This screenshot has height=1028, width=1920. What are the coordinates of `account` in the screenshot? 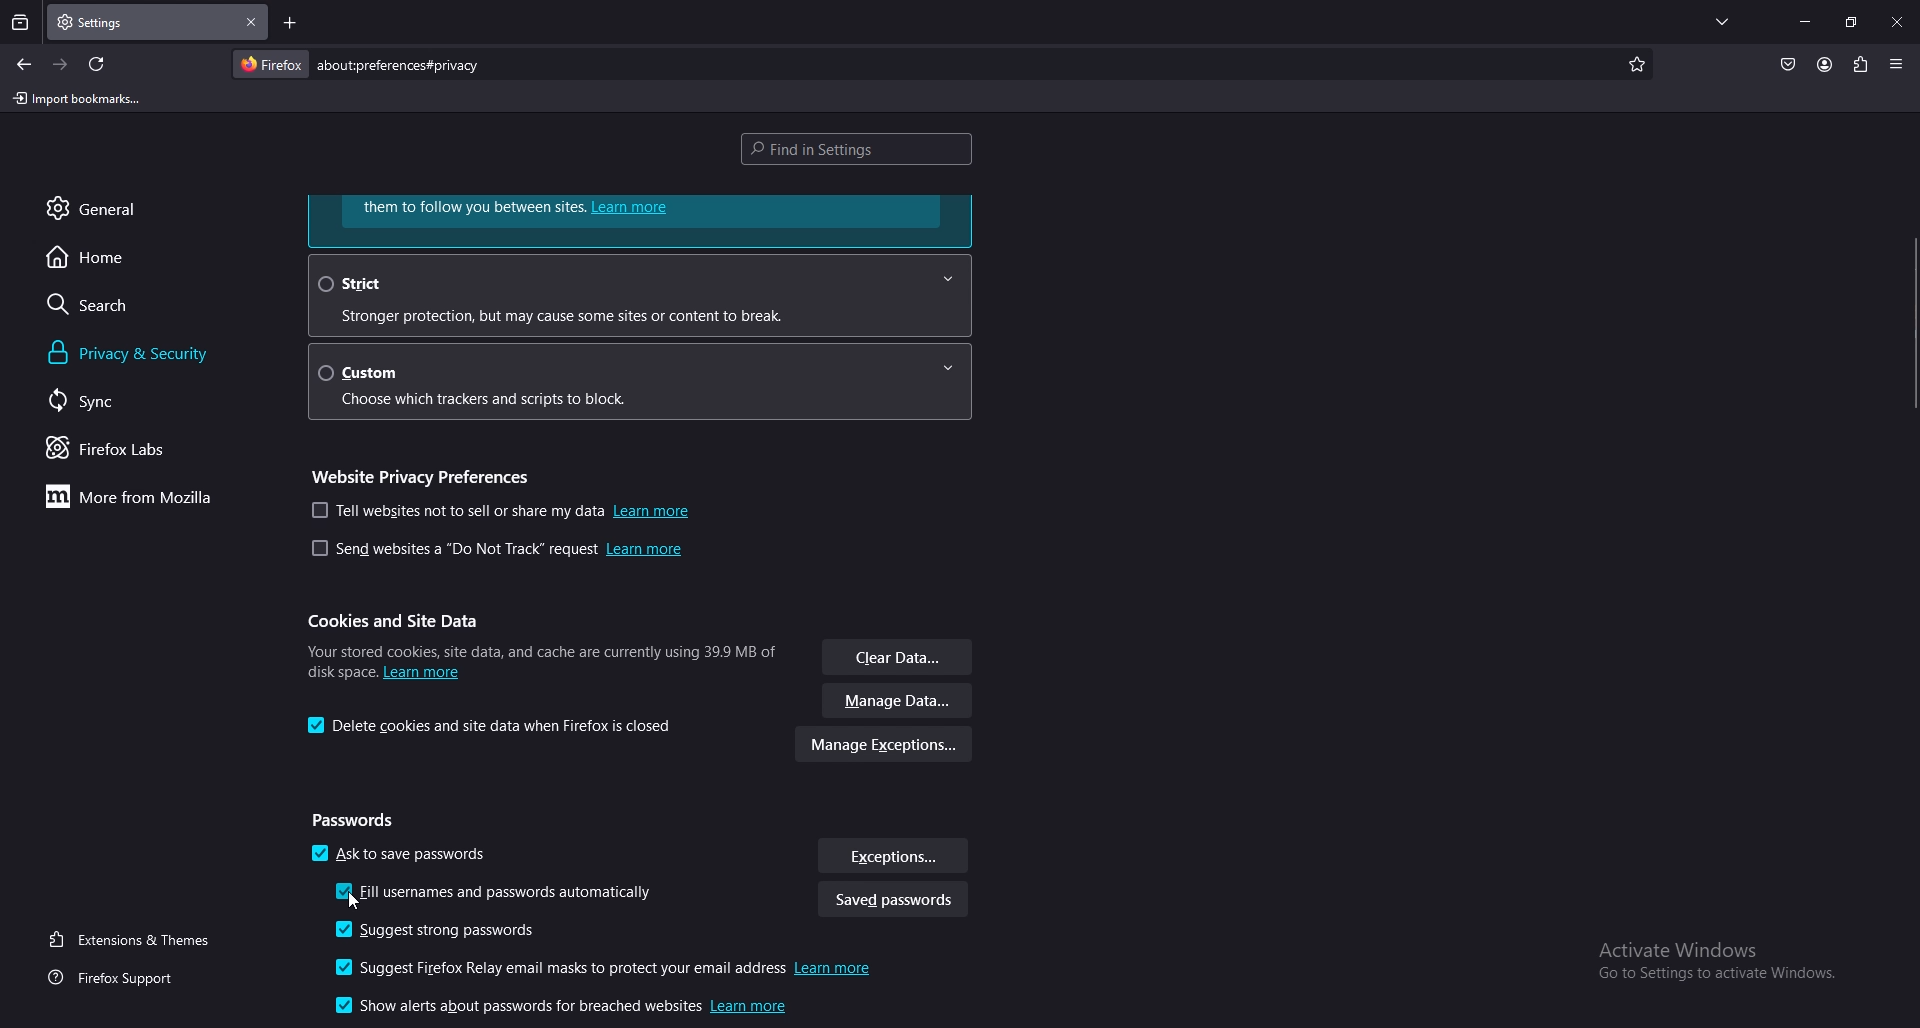 It's located at (1824, 64).